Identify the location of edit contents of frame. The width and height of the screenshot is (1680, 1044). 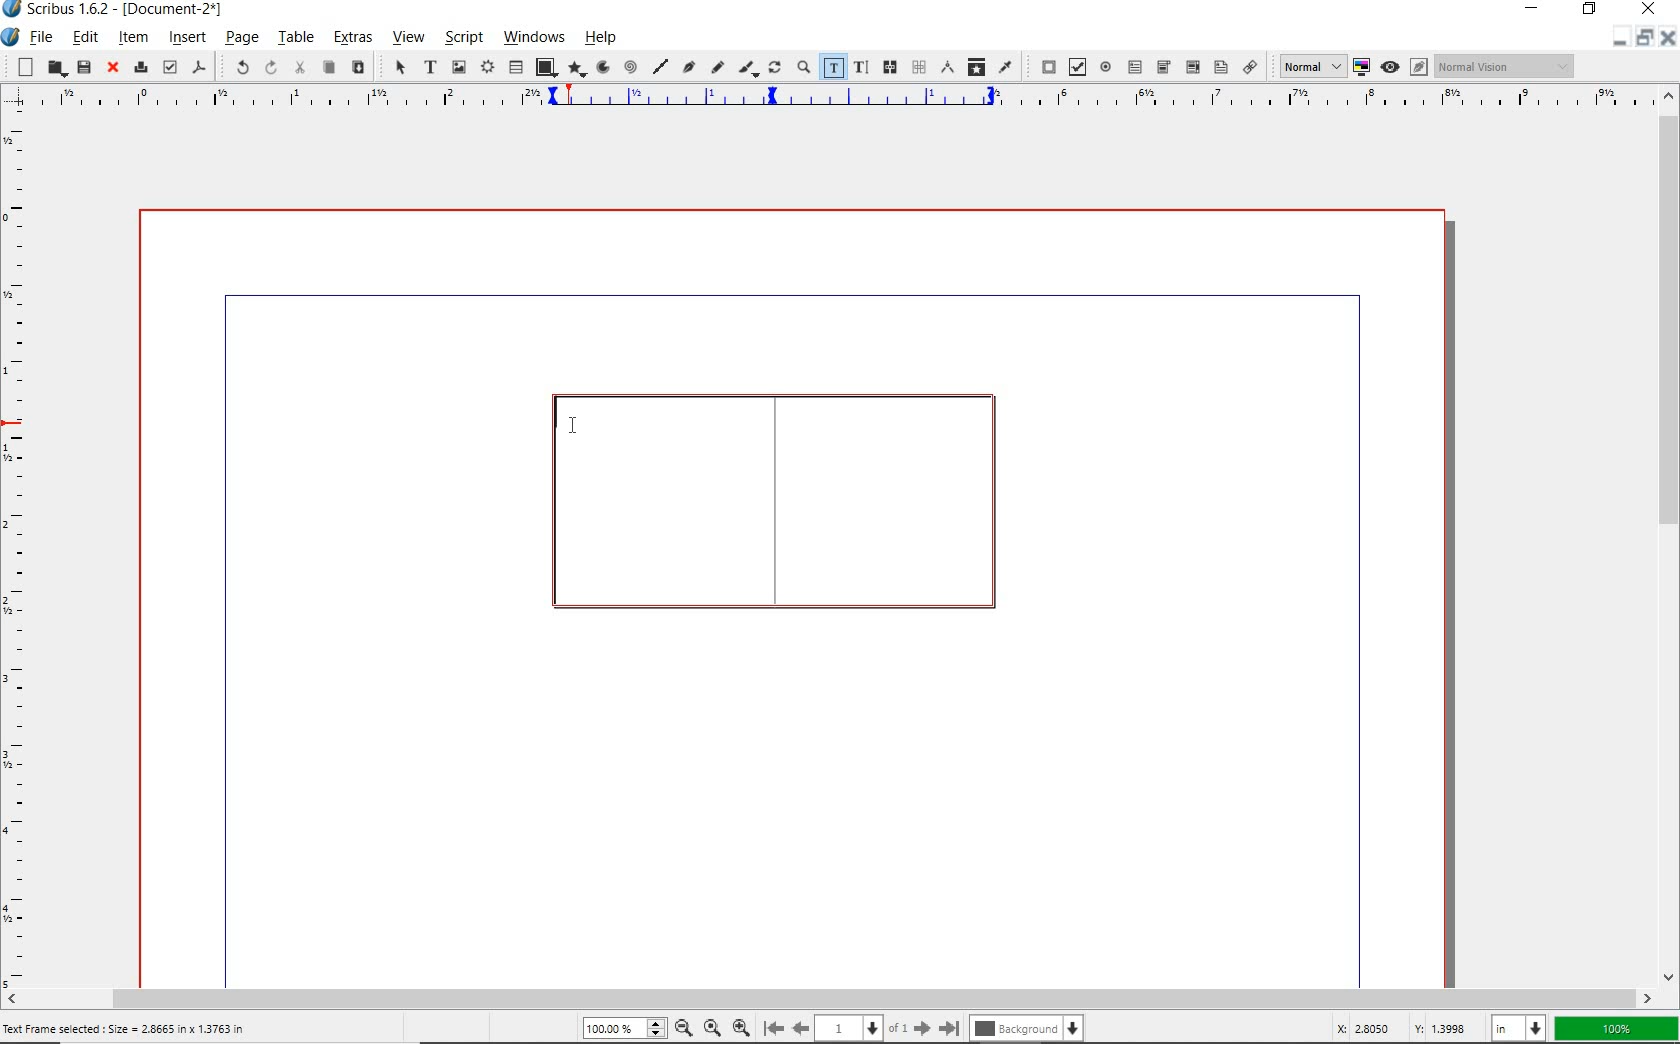
(833, 69).